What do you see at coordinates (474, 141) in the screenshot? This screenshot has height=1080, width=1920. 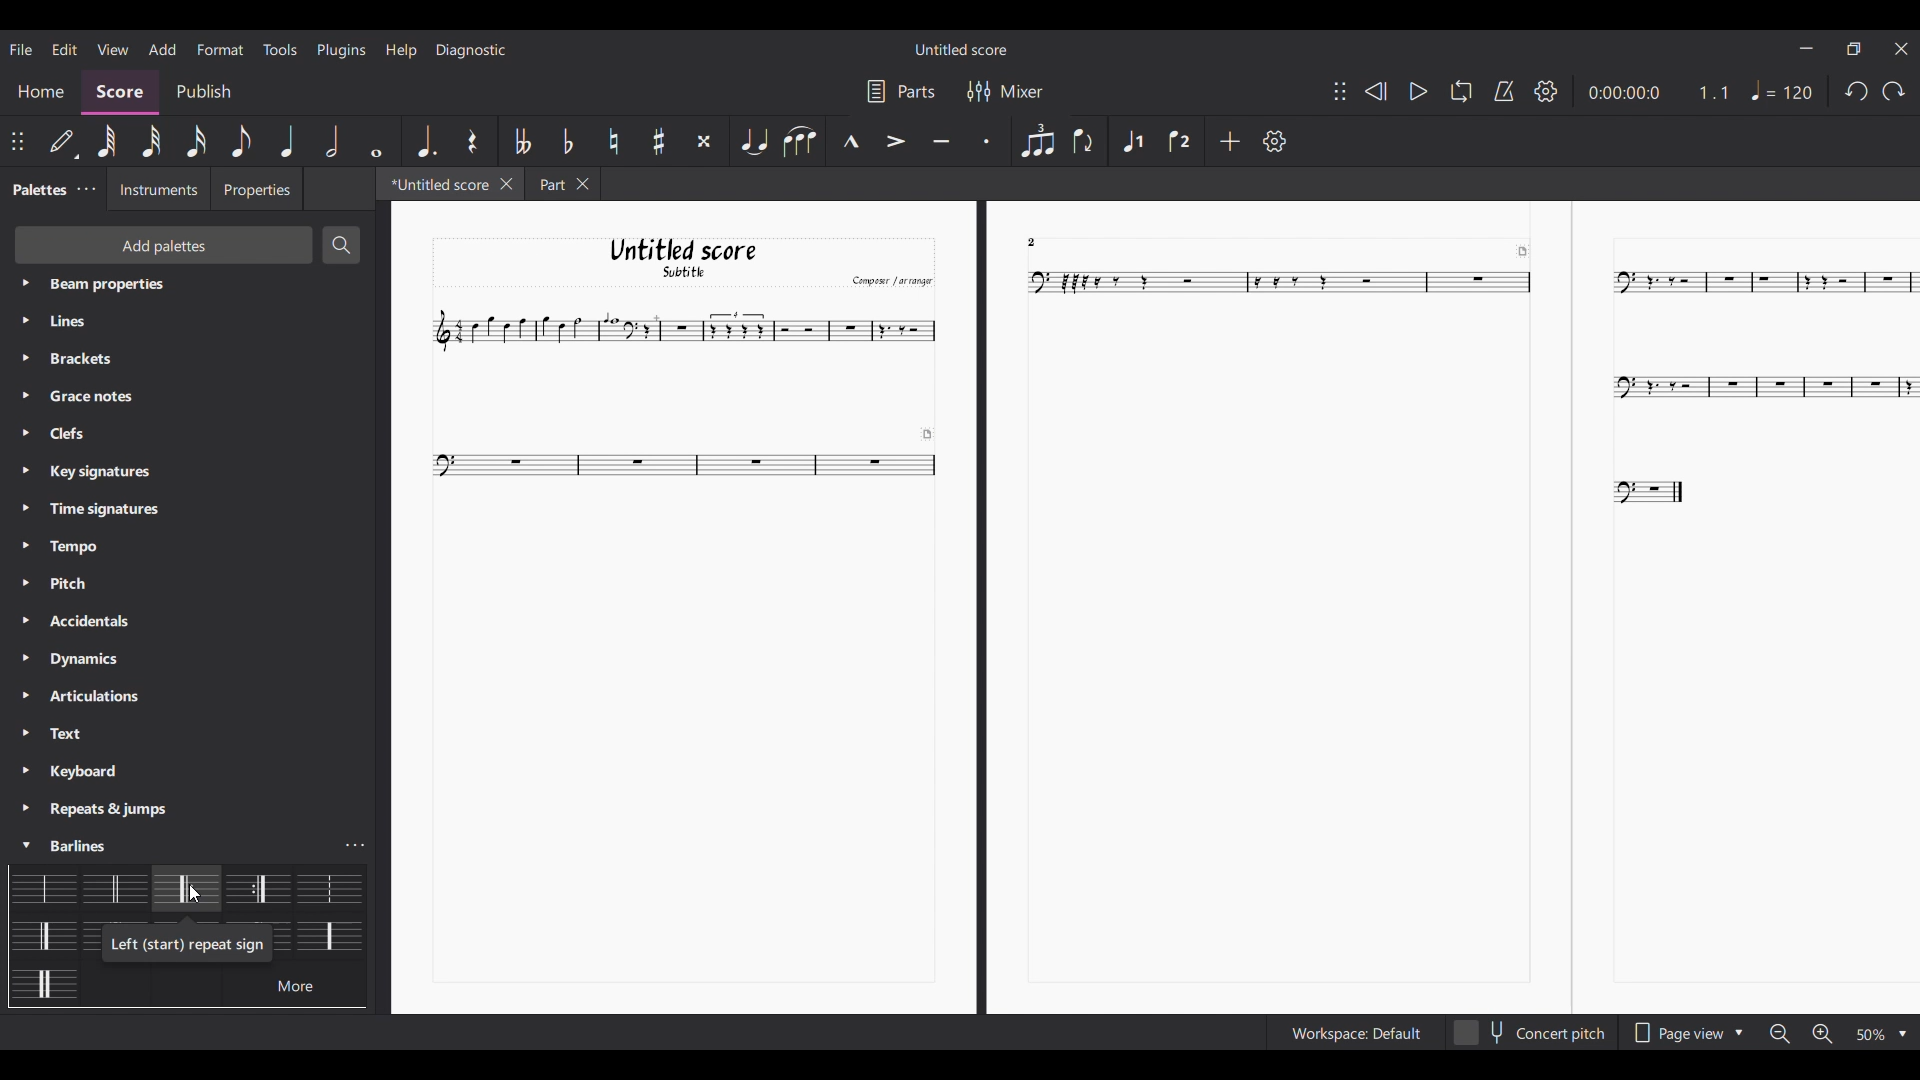 I see `Rest` at bounding box center [474, 141].